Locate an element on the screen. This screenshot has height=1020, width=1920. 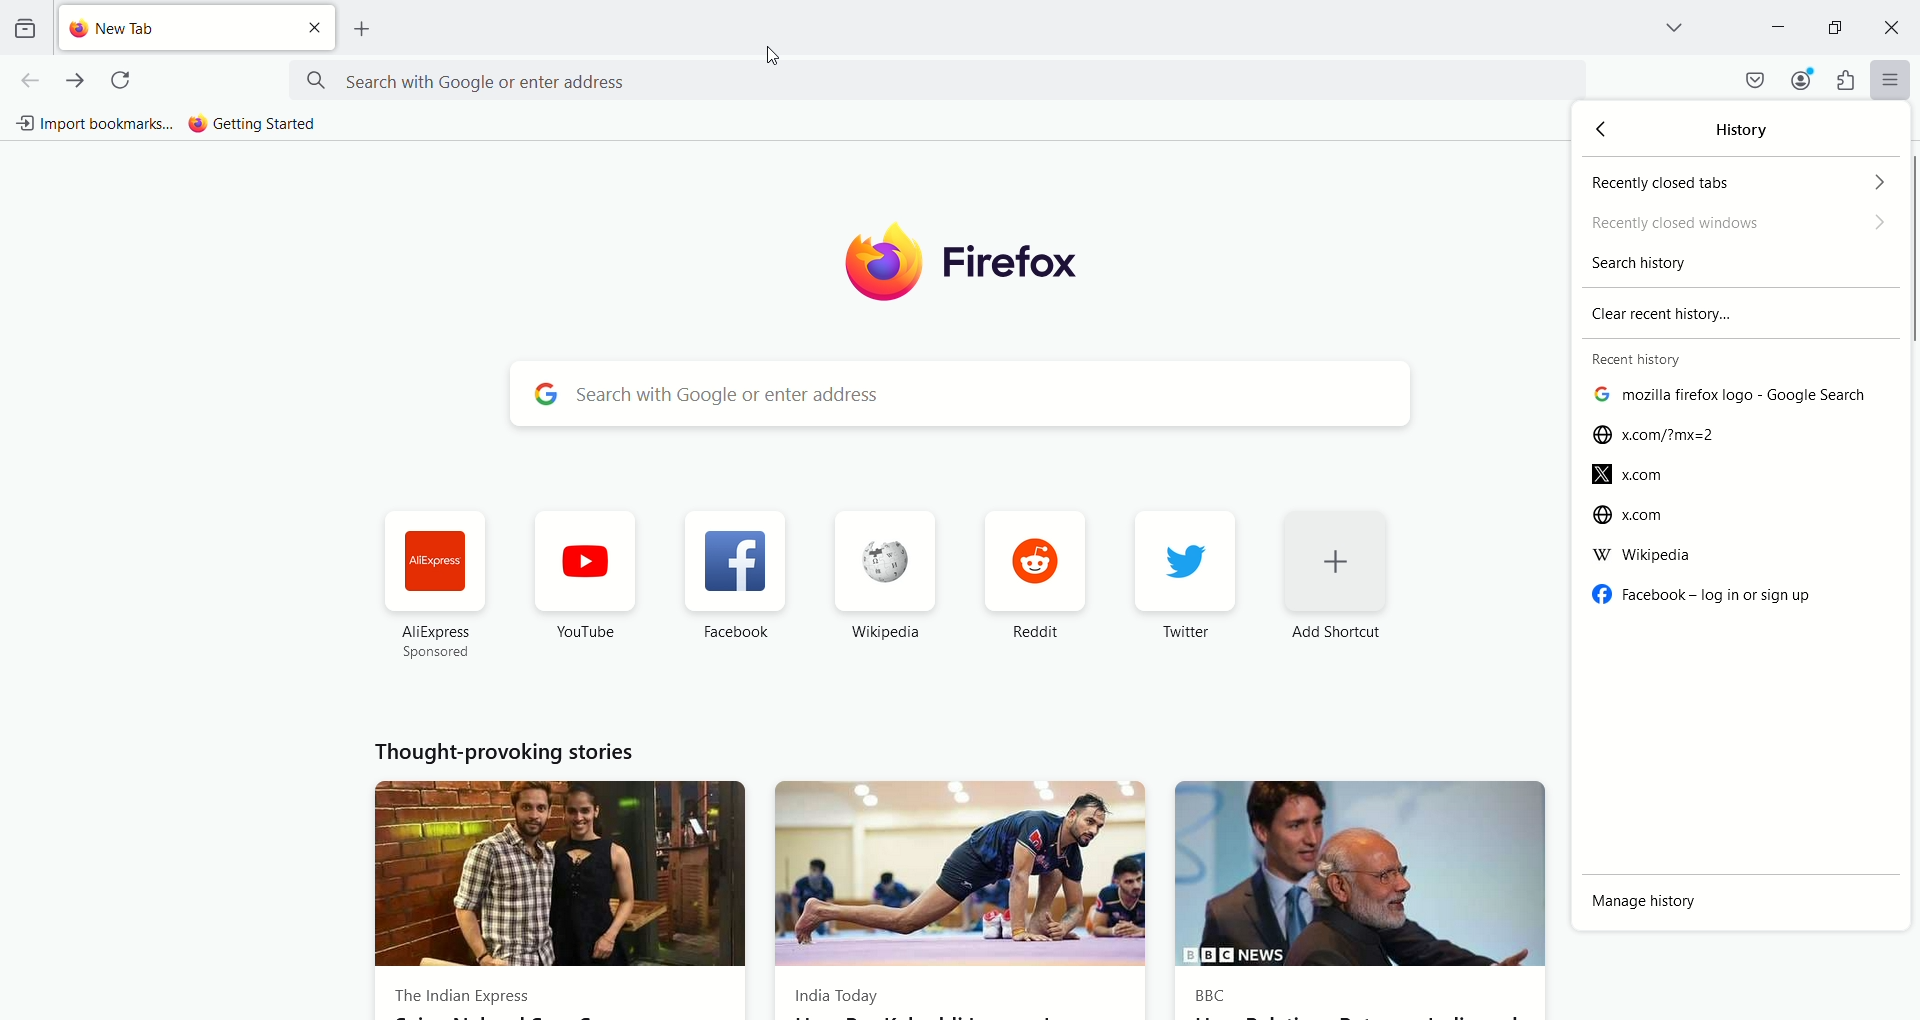
save to pocket is located at coordinates (1749, 79).